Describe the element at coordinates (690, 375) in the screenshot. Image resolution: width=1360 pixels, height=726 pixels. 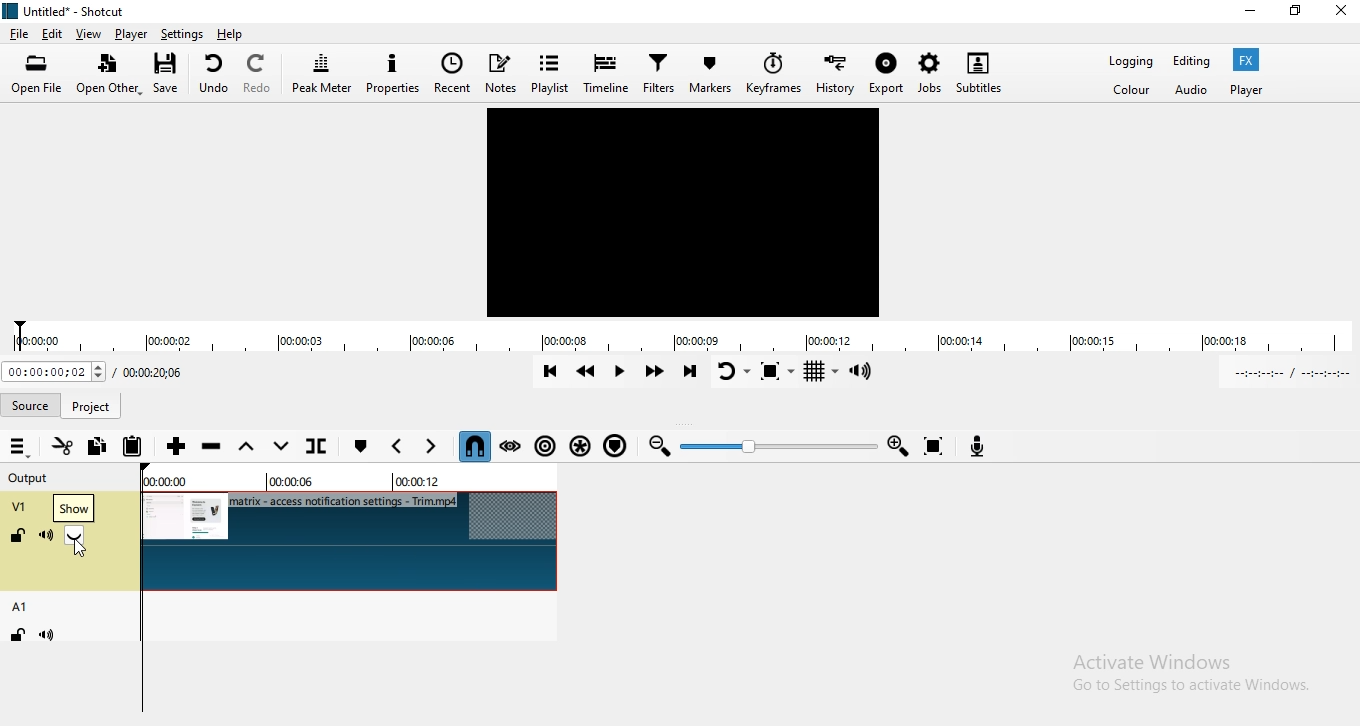
I see `Skip to the next point ` at that location.